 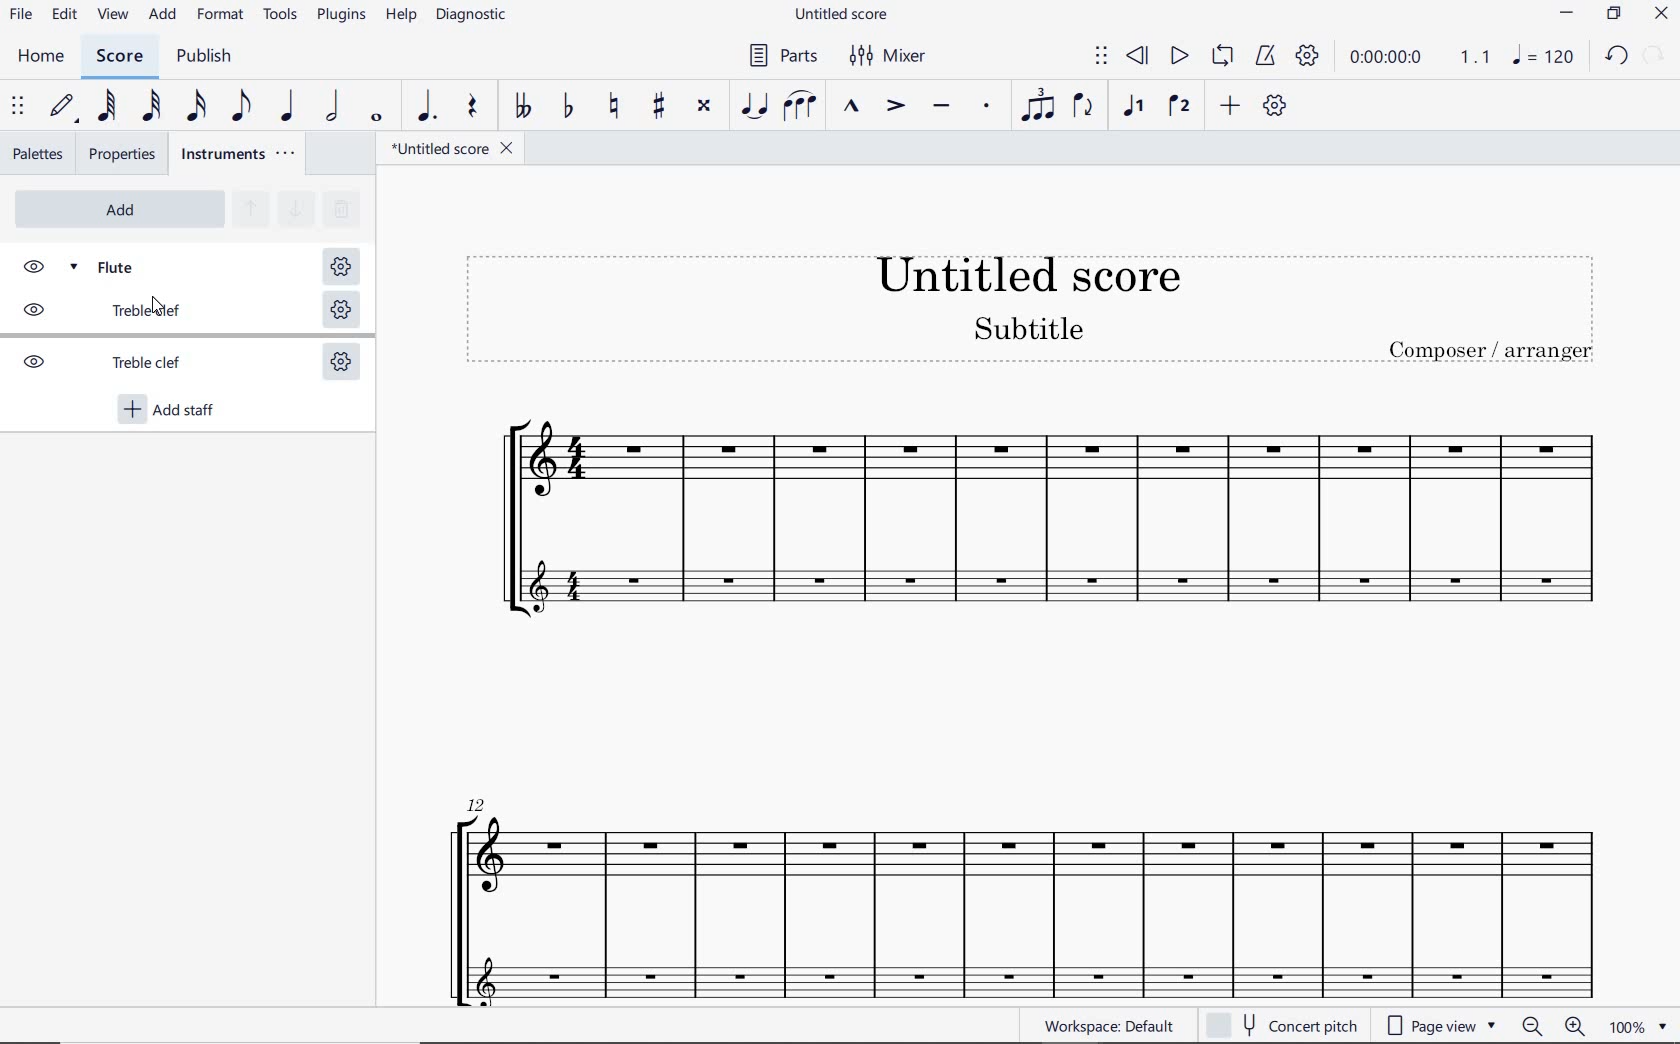 What do you see at coordinates (281, 16) in the screenshot?
I see `TOOLS` at bounding box center [281, 16].